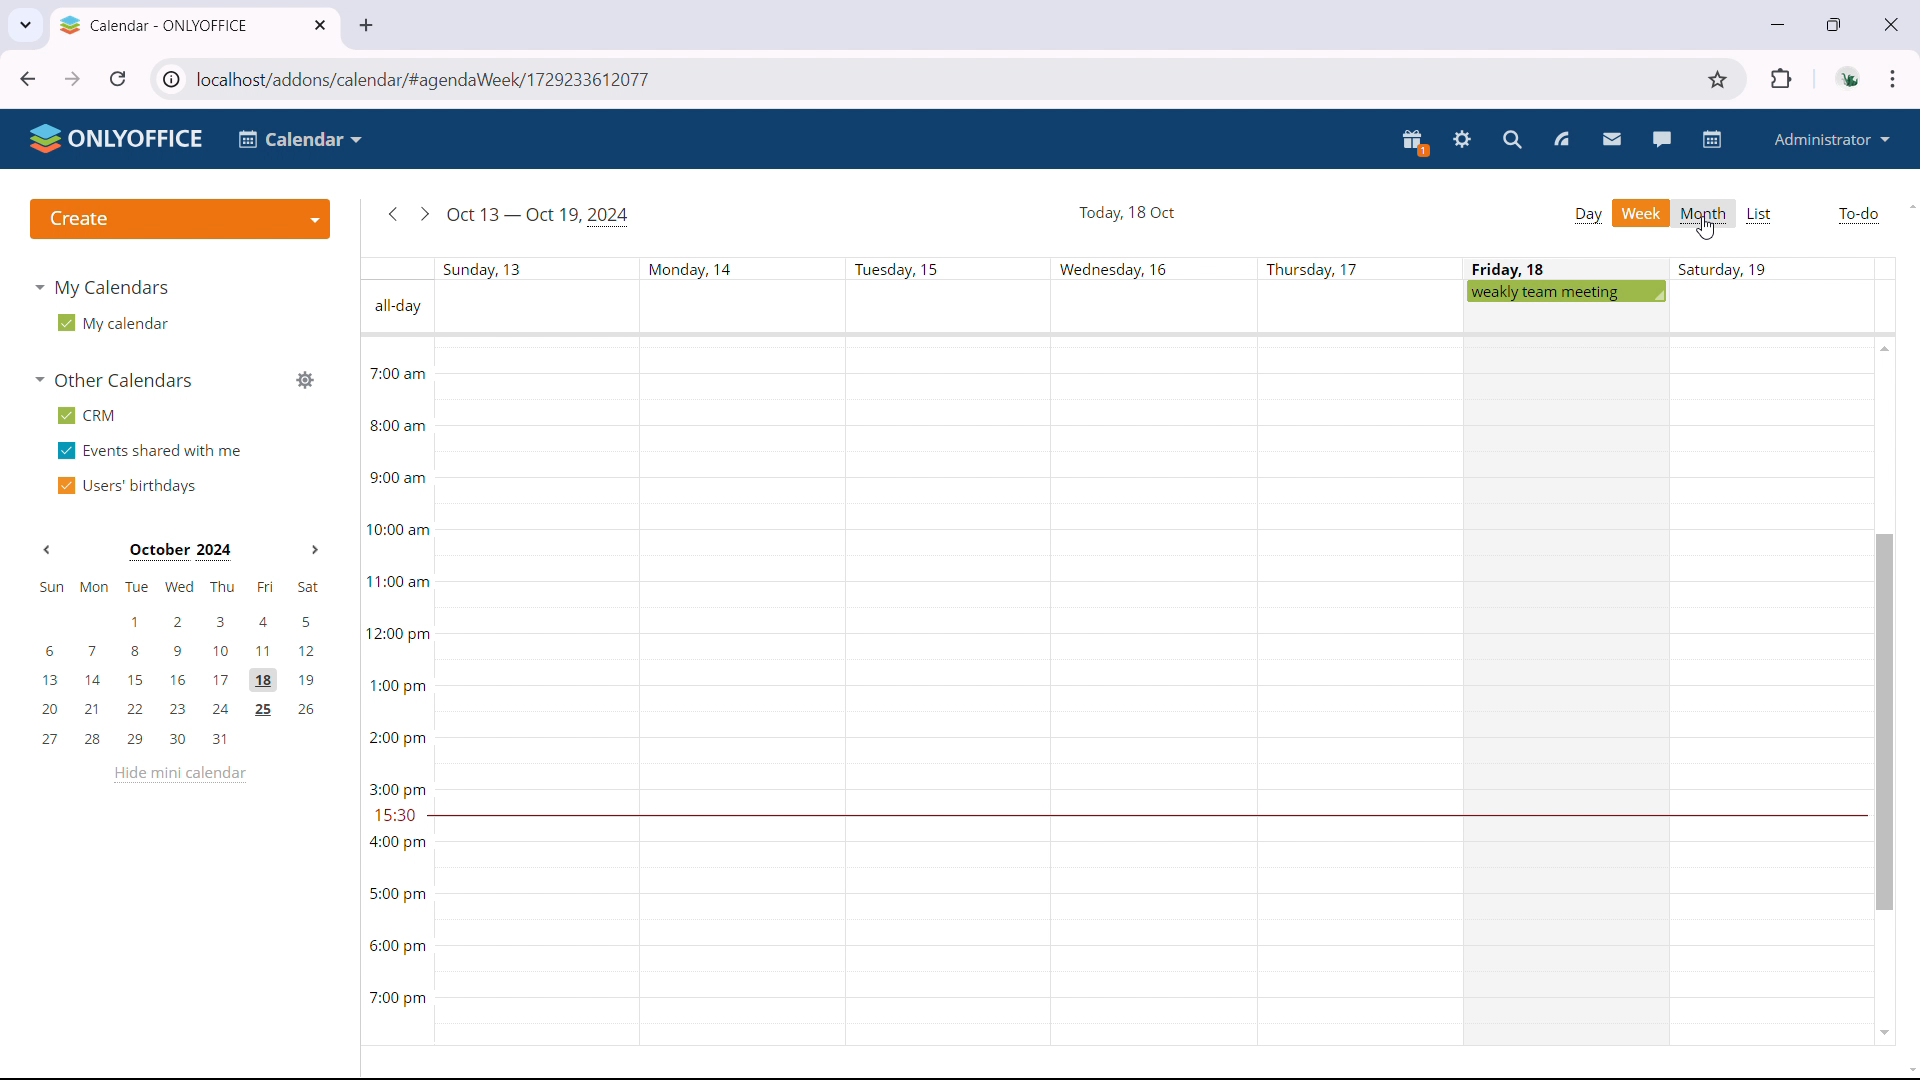  I want to click on hide mini calendar, so click(178, 777).